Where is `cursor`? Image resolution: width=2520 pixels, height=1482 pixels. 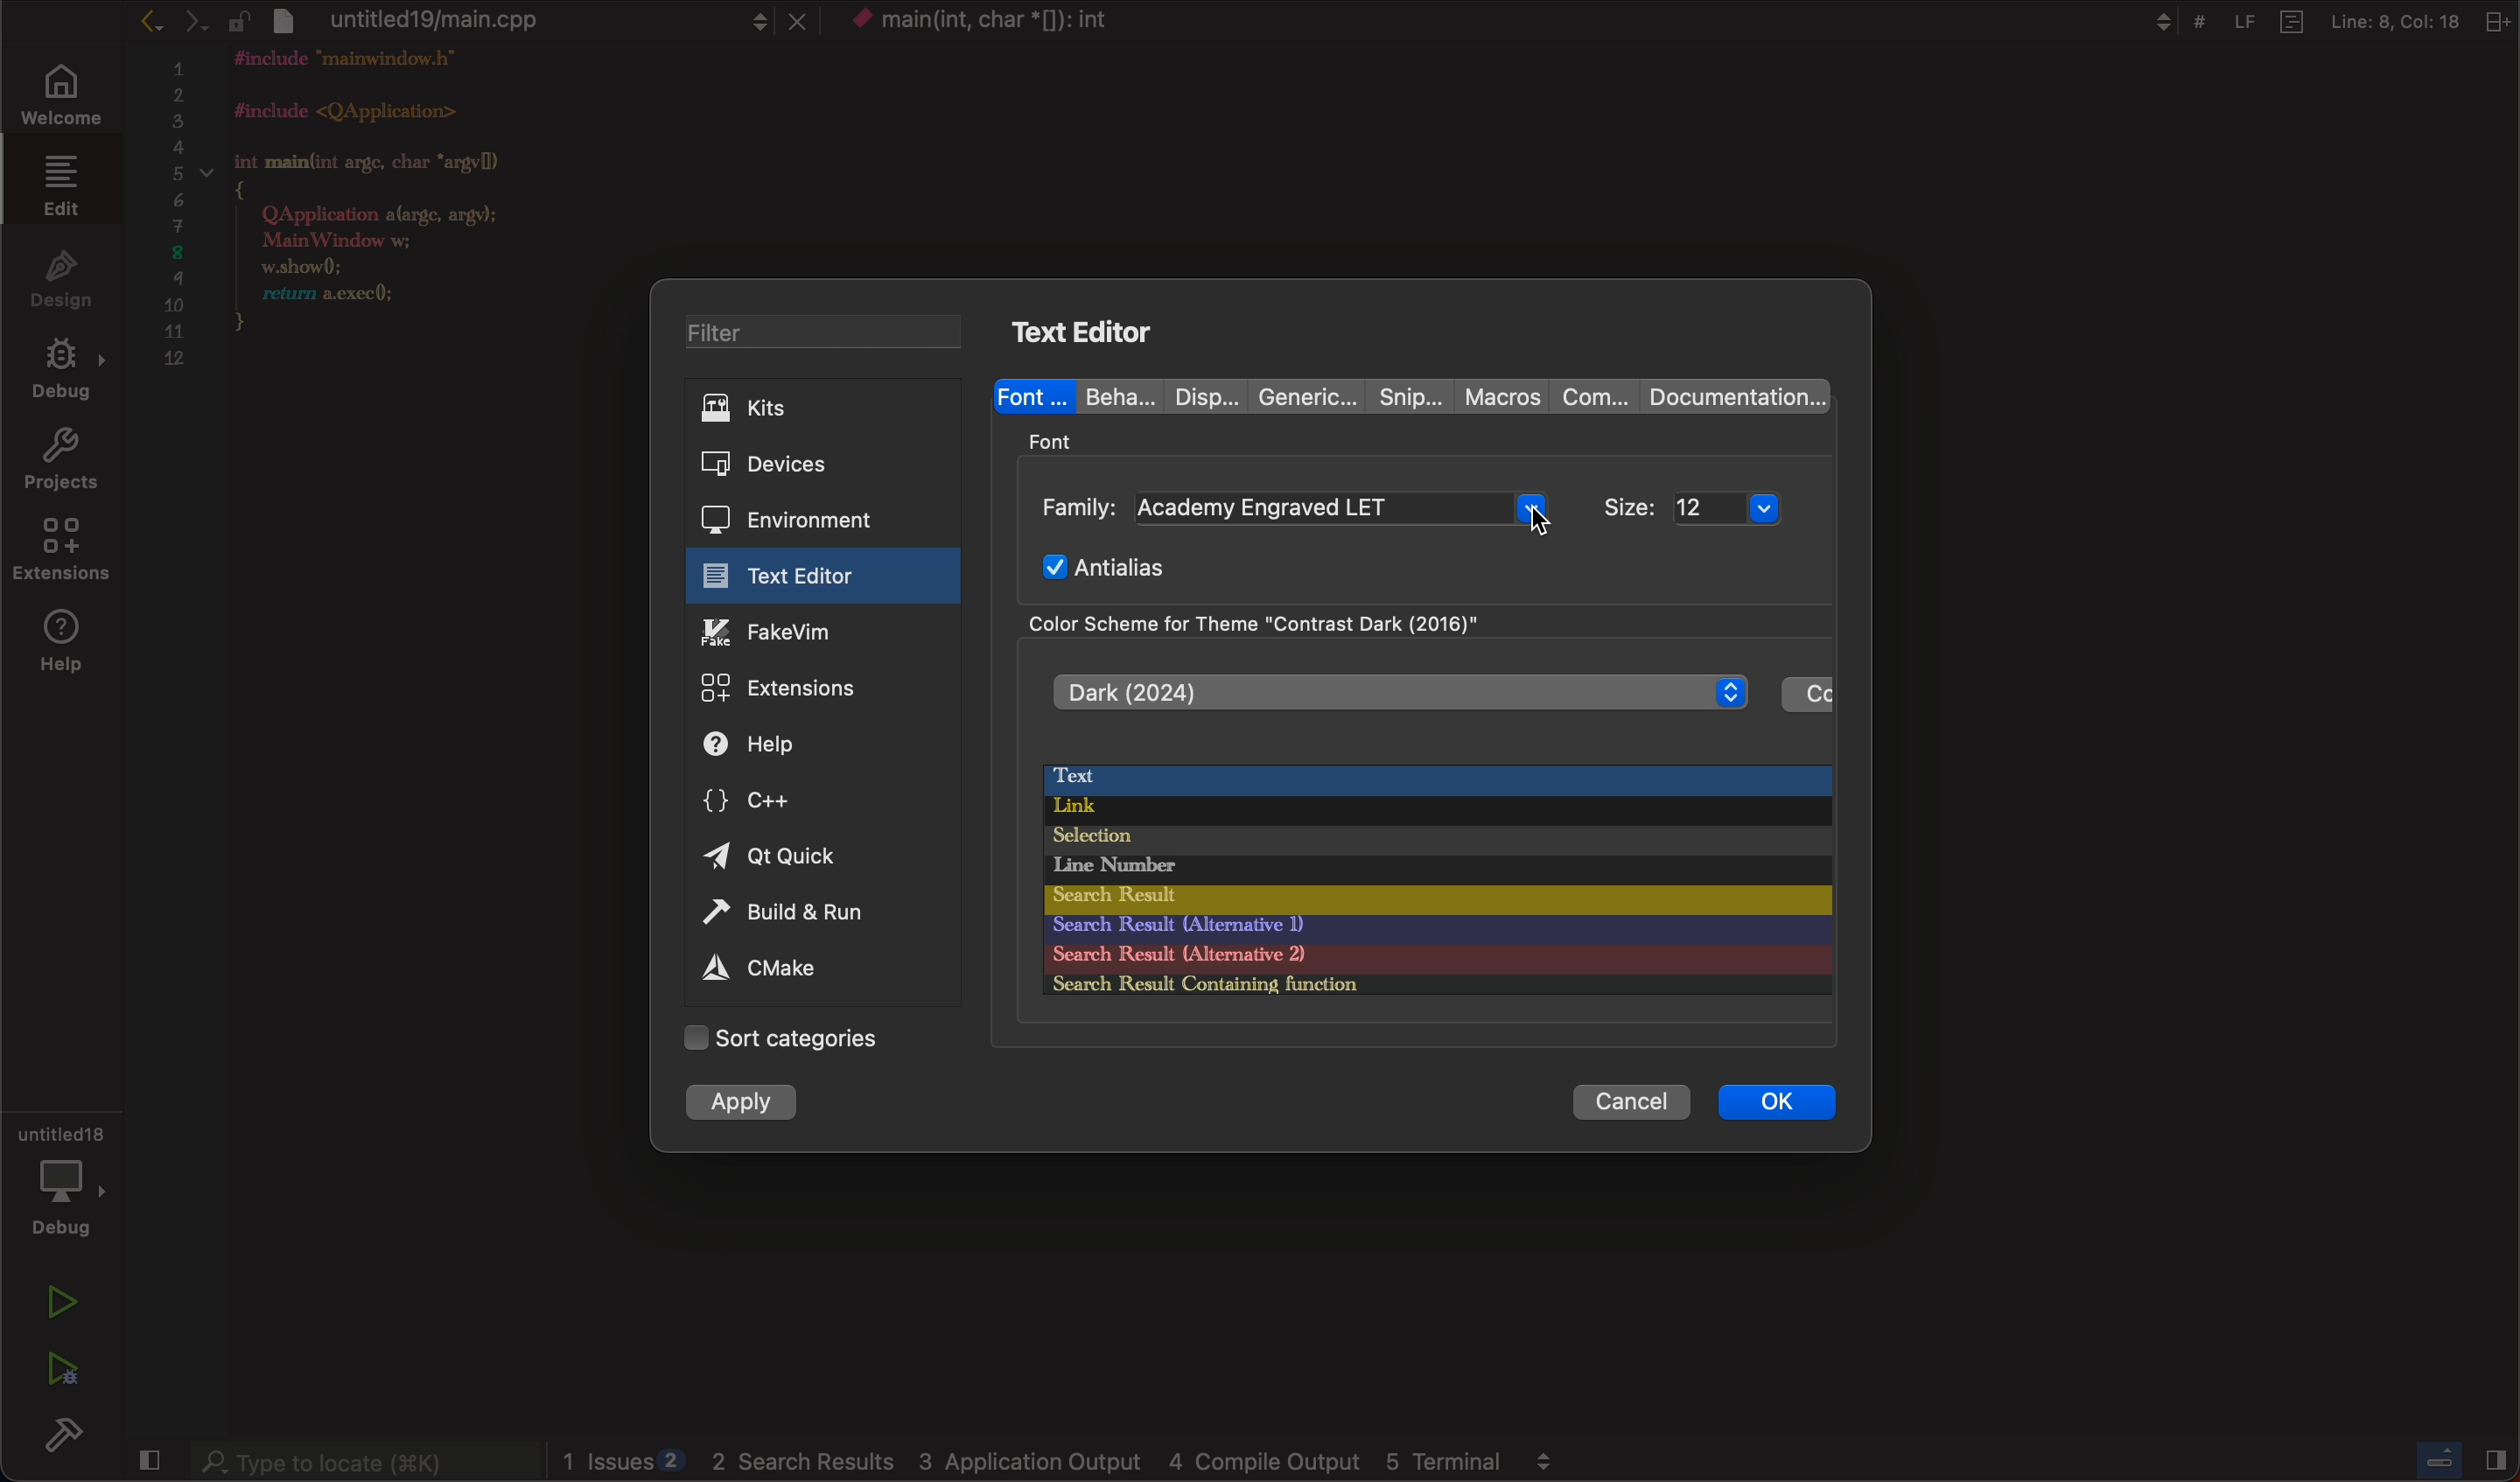 cursor is located at coordinates (1529, 520).